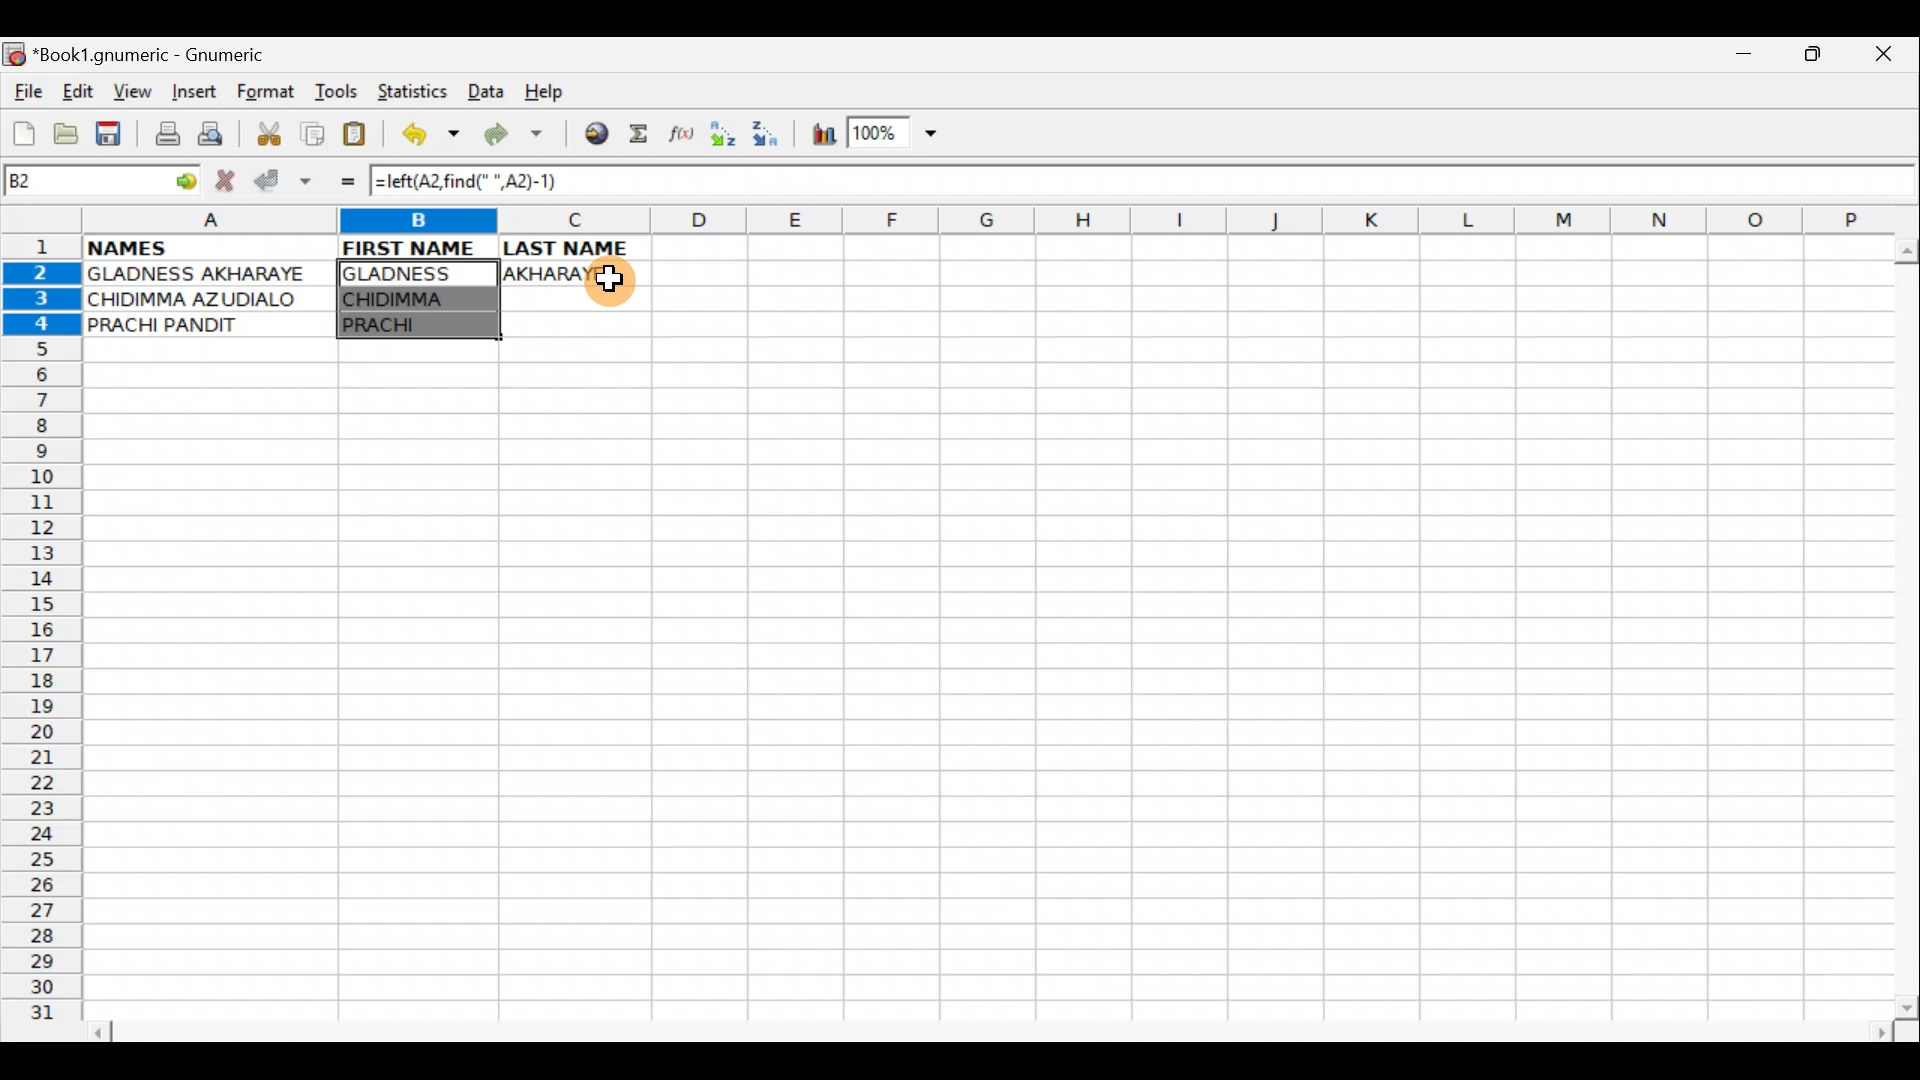 Image resolution: width=1920 pixels, height=1080 pixels. Describe the element at coordinates (14, 56) in the screenshot. I see `Gnumeric logo` at that location.